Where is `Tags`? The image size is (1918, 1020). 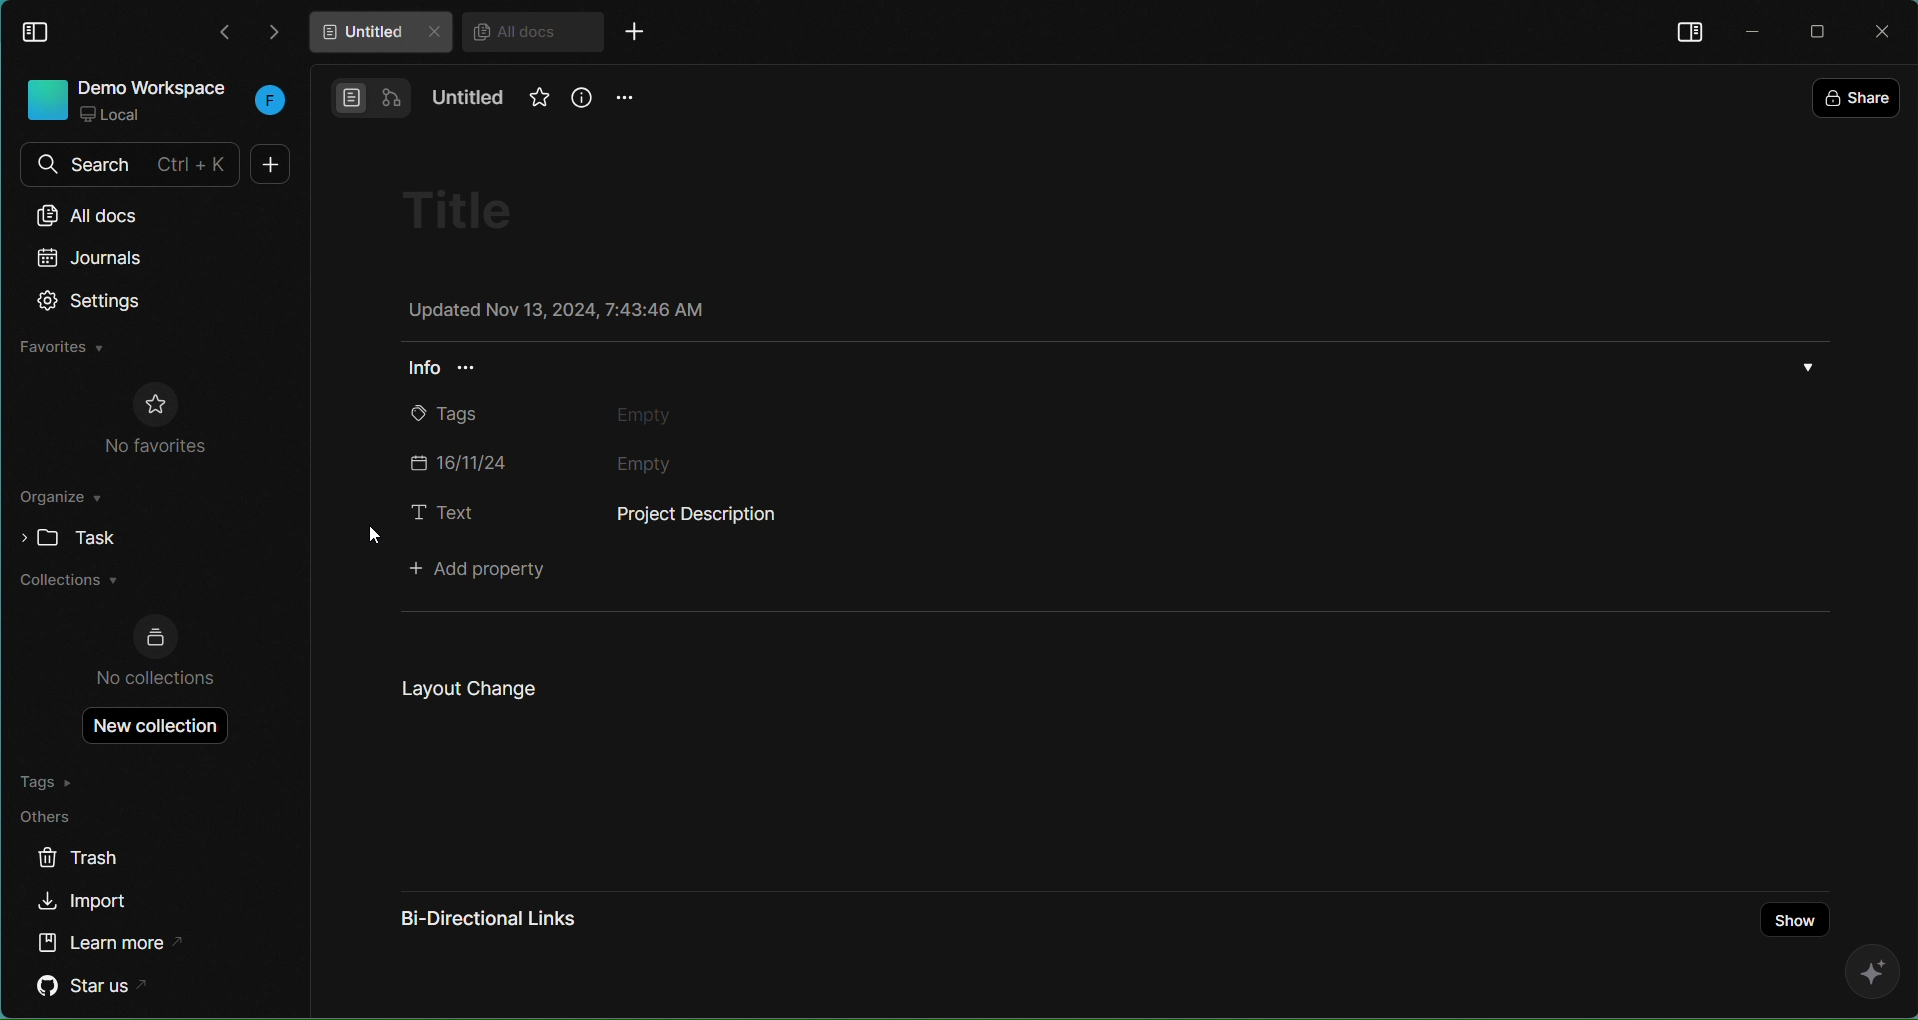 Tags is located at coordinates (605, 415).